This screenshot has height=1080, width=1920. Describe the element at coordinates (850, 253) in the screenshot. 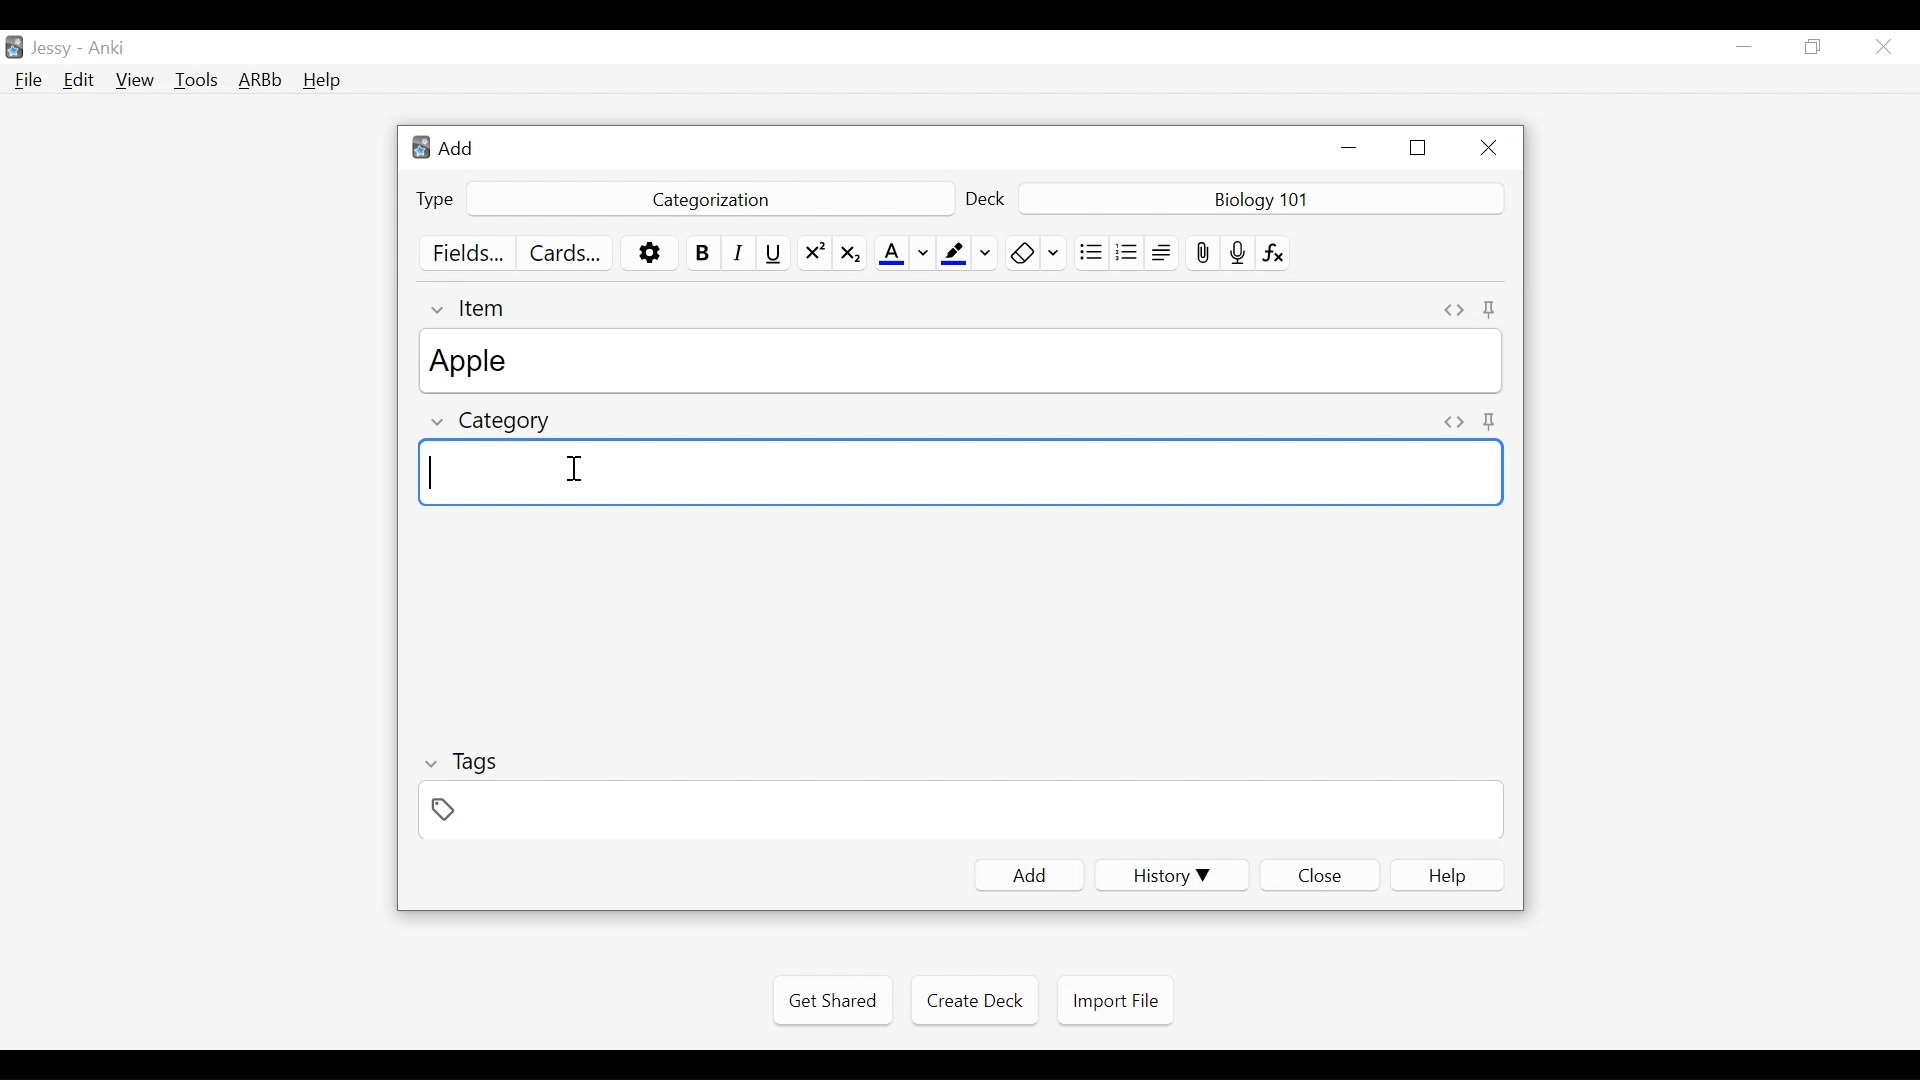

I see `Subscript` at that location.